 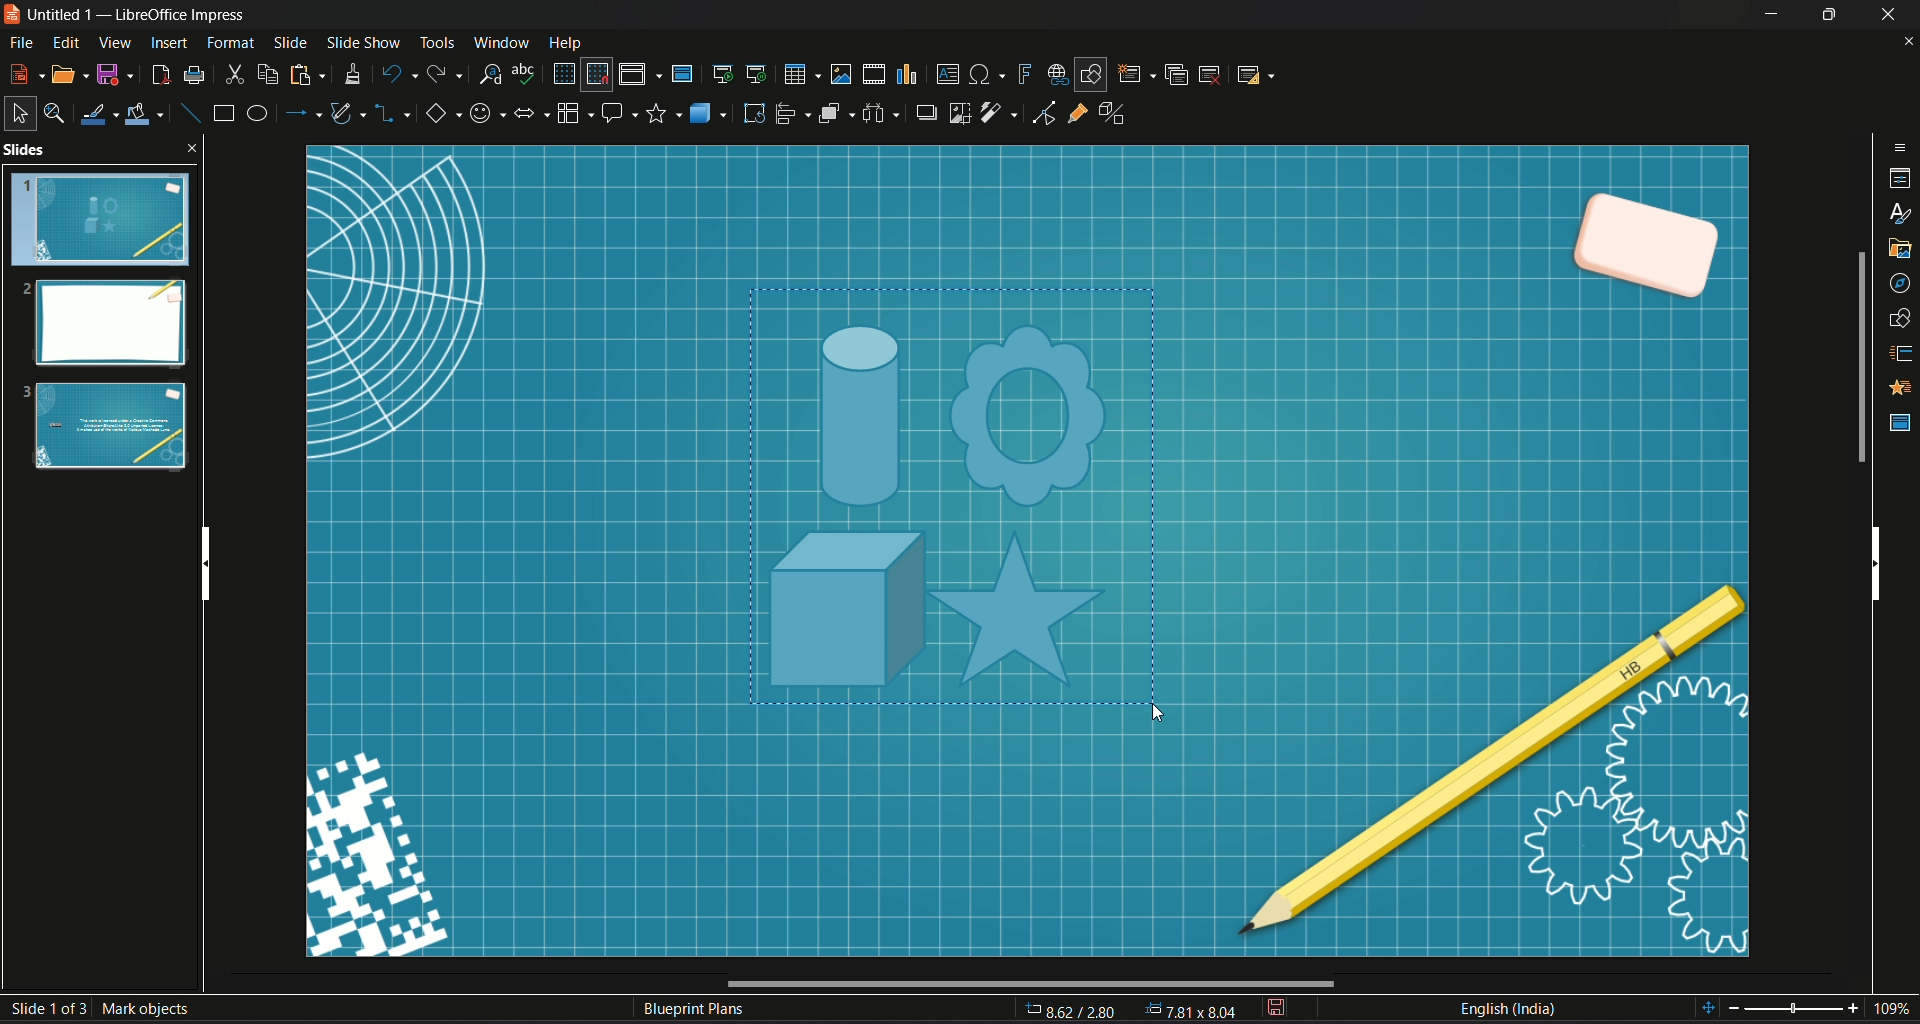 I want to click on spelling, so click(x=525, y=73).